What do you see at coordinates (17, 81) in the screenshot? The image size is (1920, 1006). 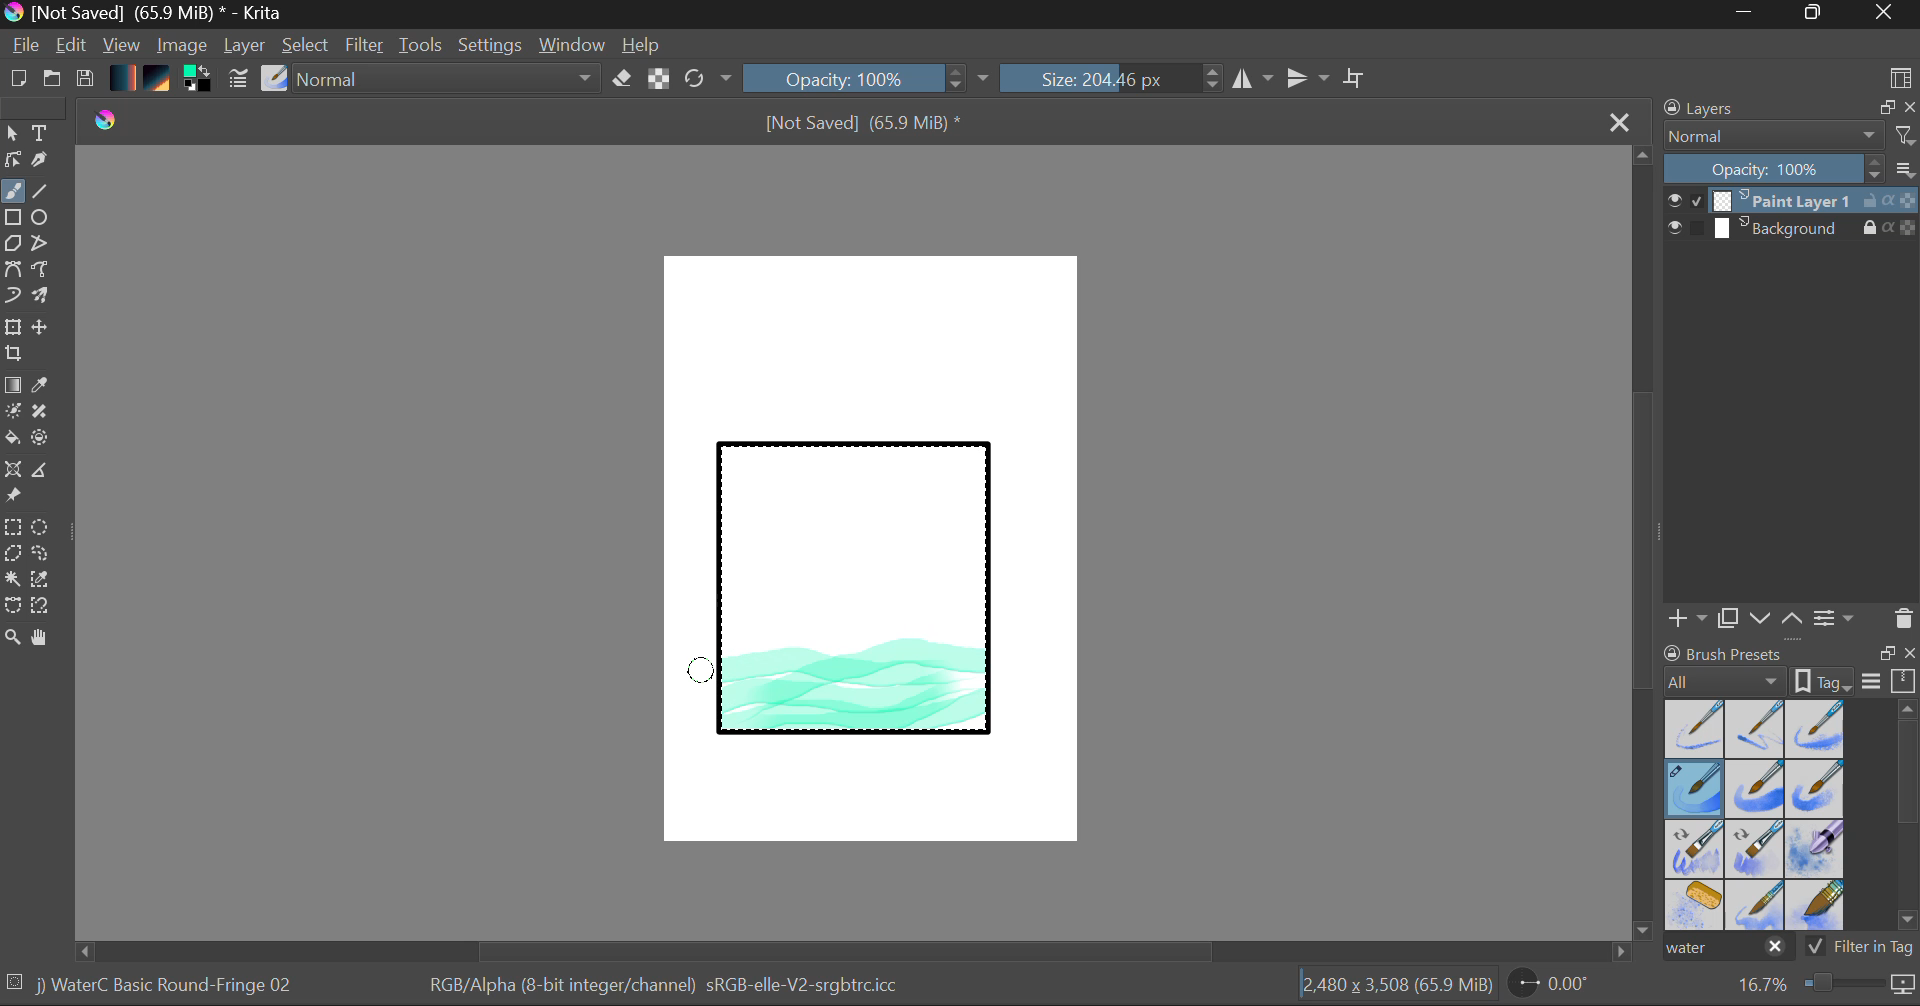 I see `New` at bounding box center [17, 81].